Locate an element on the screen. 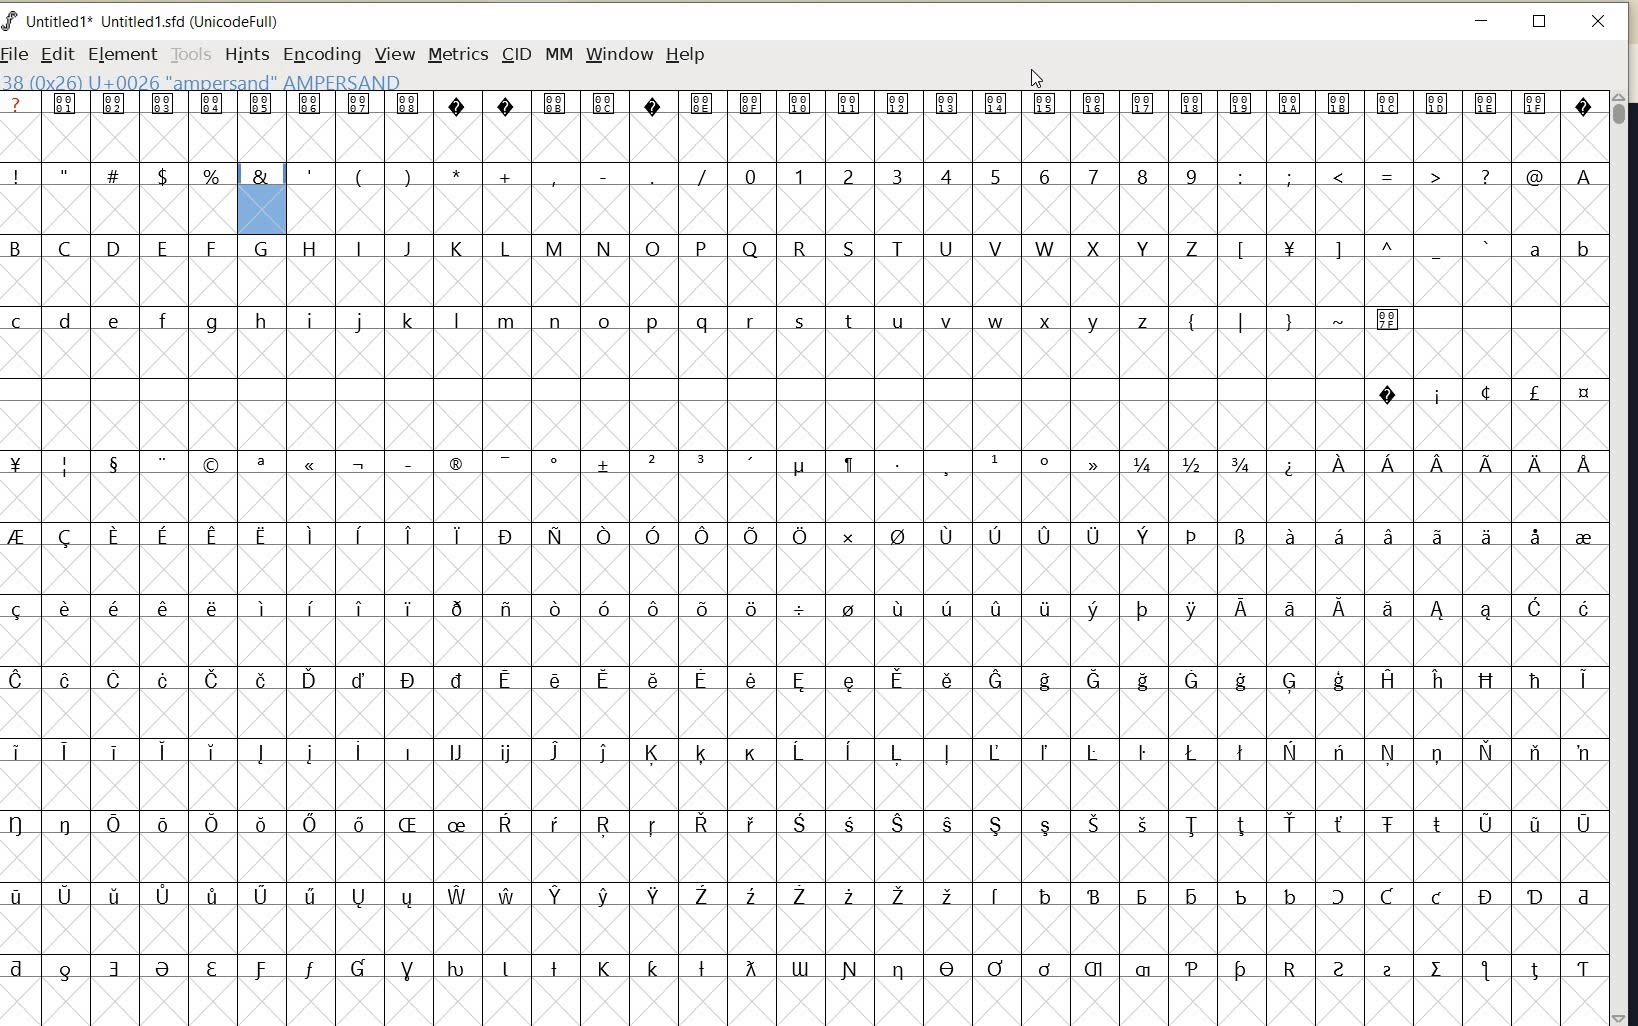 This screenshot has width=1638, height=1026. glyph is located at coordinates (265, 122).